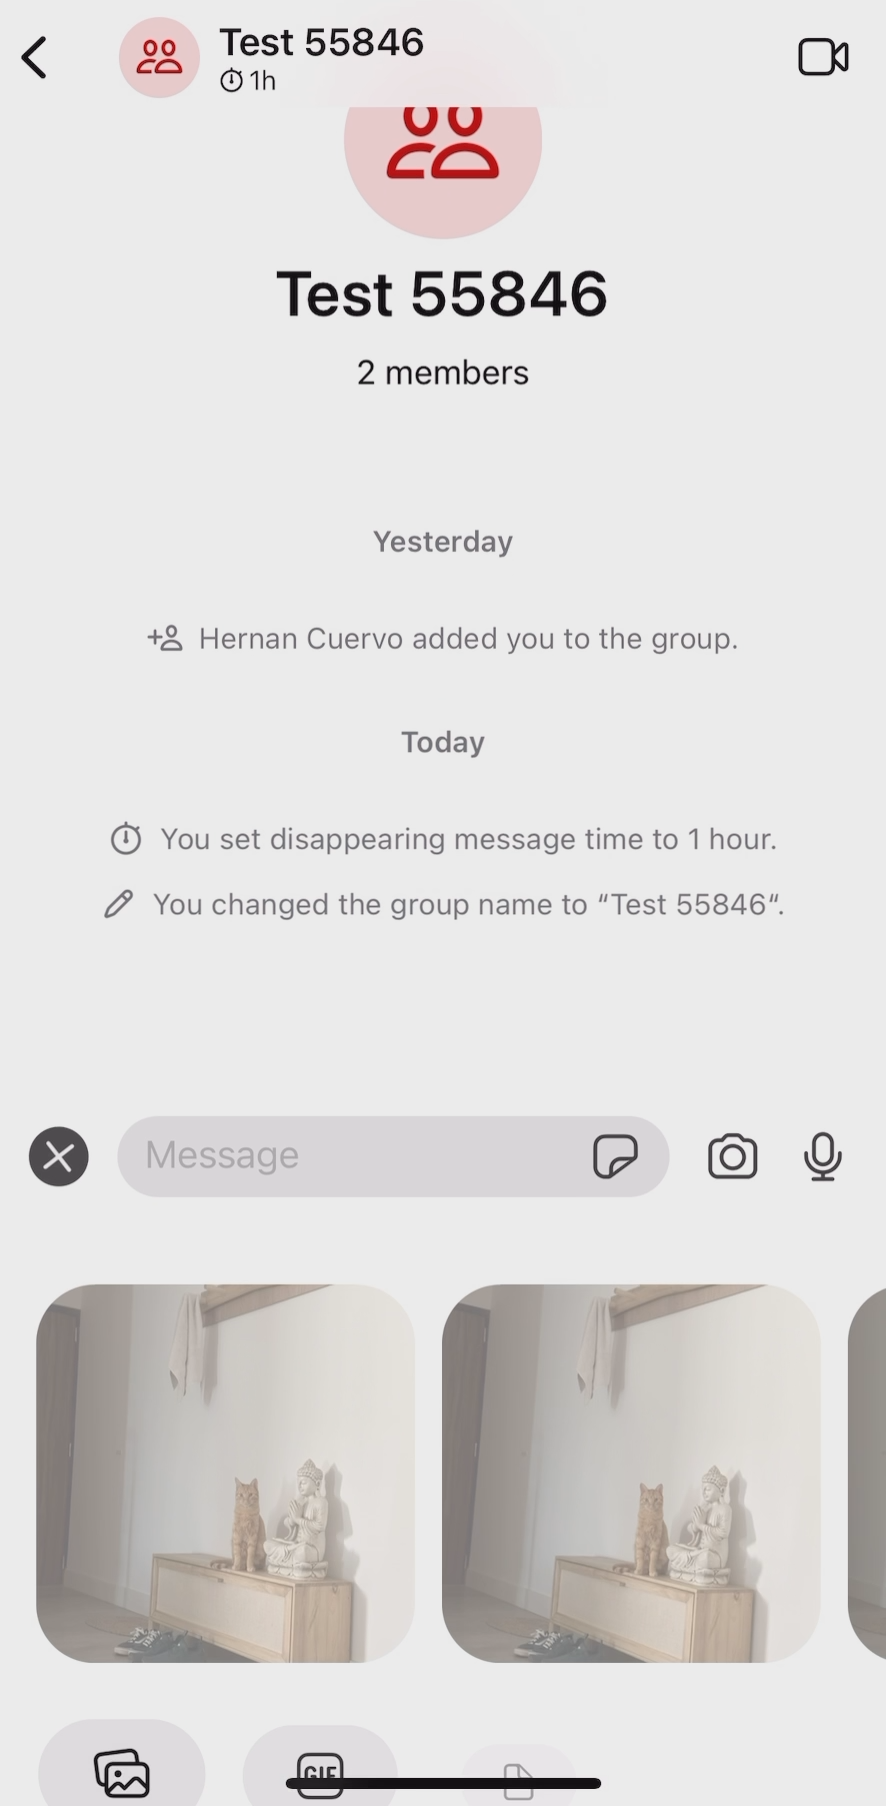 Image resolution: width=886 pixels, height=1806 pixels. What do you see at coordinates (58, 1148) in the screenshot?
I see `cancel` at bounding box center [58, 1148].